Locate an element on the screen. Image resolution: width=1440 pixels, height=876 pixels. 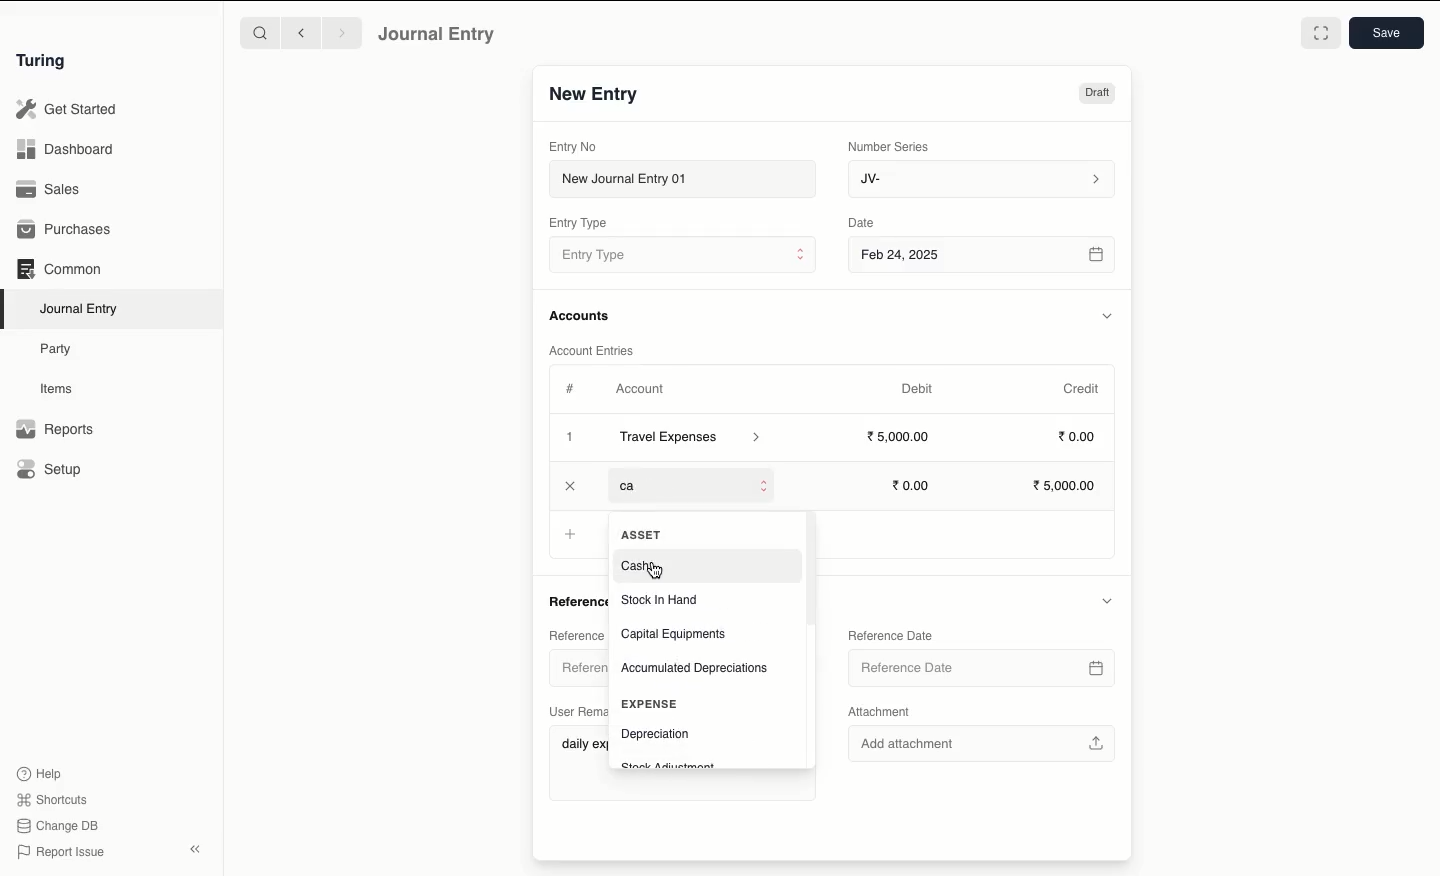
Depreciation is located at coordinates (655, 733).